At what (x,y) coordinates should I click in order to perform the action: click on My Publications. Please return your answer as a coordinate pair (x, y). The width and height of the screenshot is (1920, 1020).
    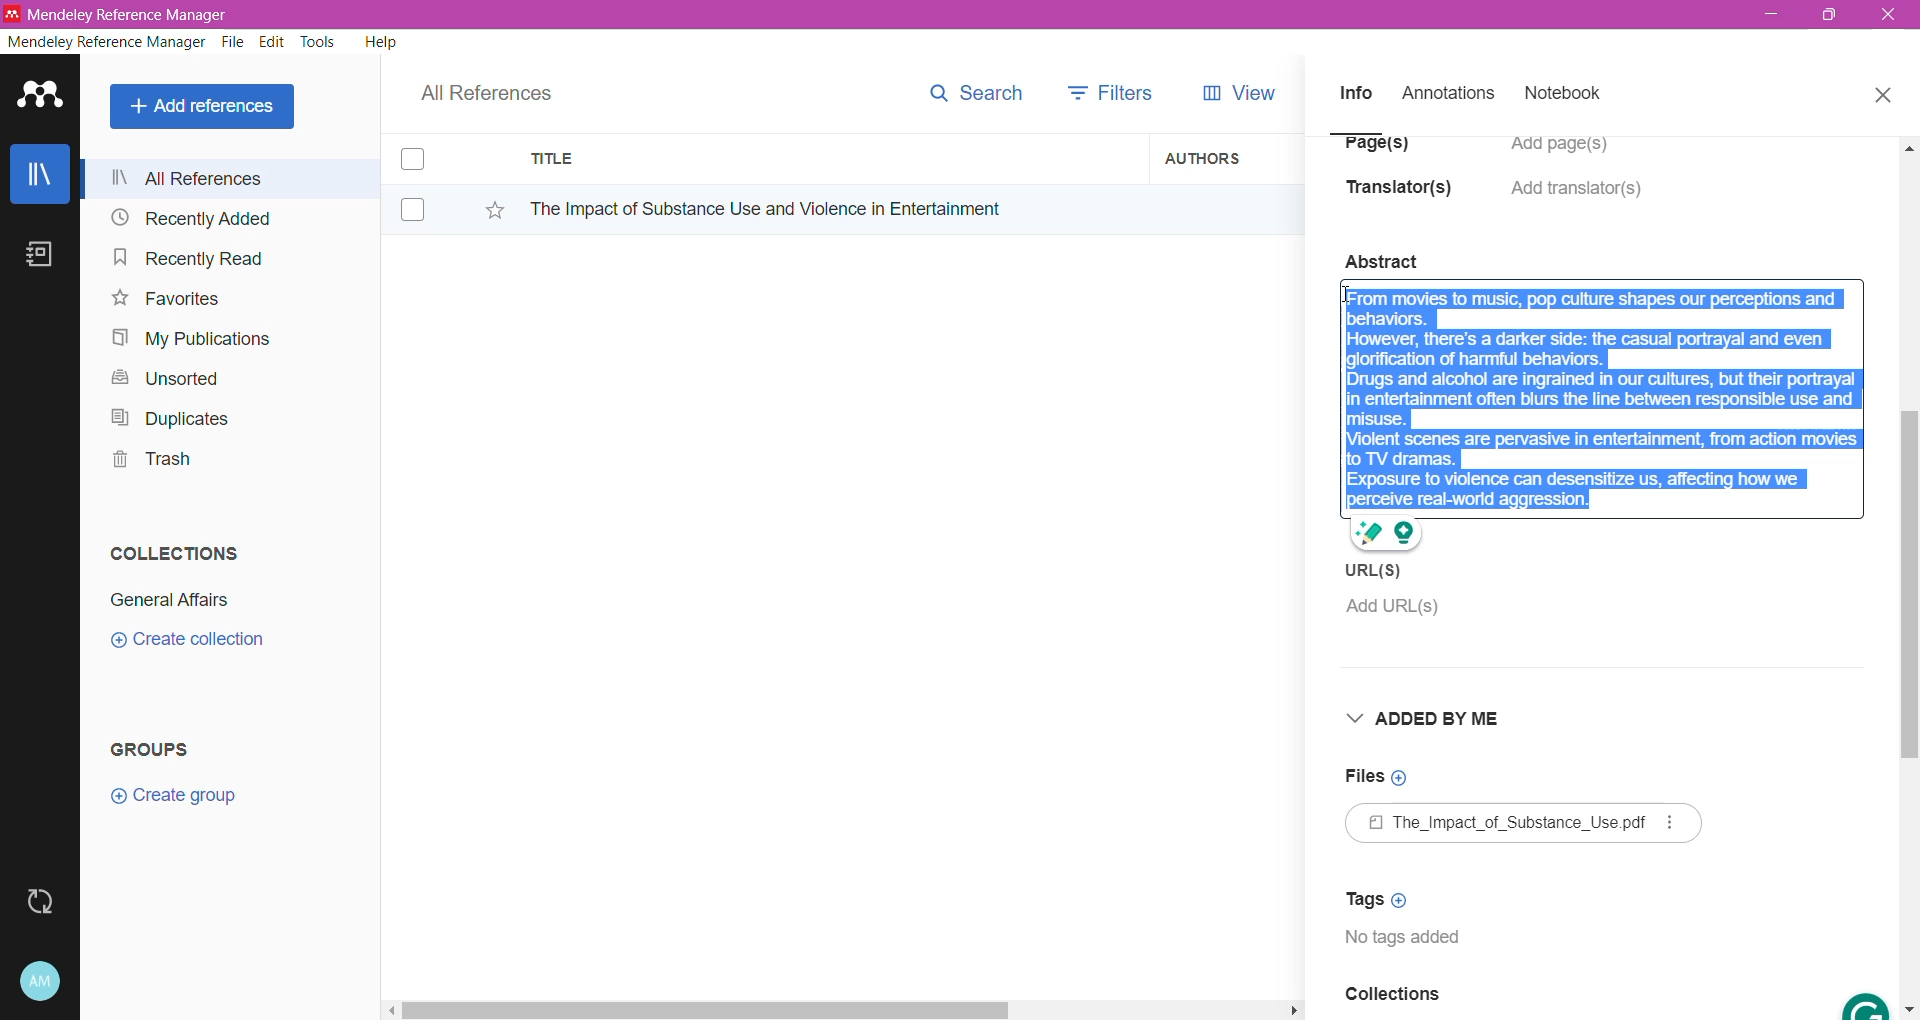
    Looking at the image, I should click on (189, 339).